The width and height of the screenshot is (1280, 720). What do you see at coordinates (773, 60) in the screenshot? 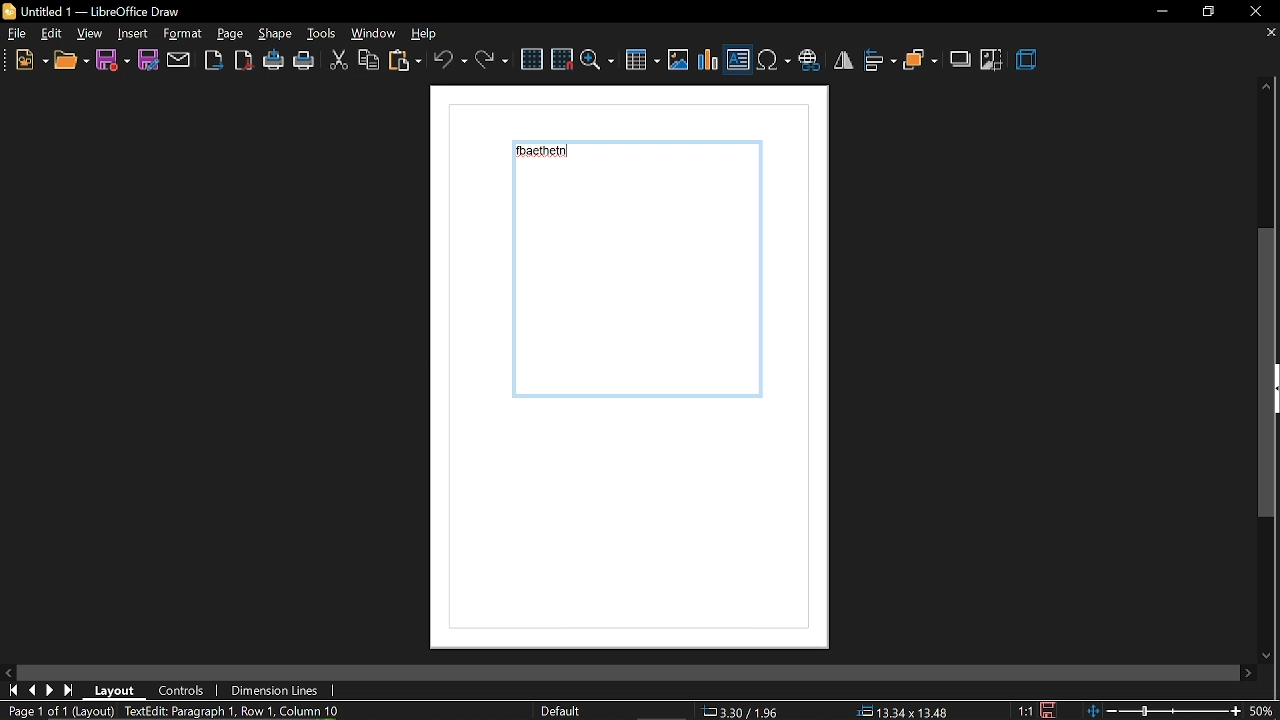
I see `Insert symbol` at bounding box center [773, 60].